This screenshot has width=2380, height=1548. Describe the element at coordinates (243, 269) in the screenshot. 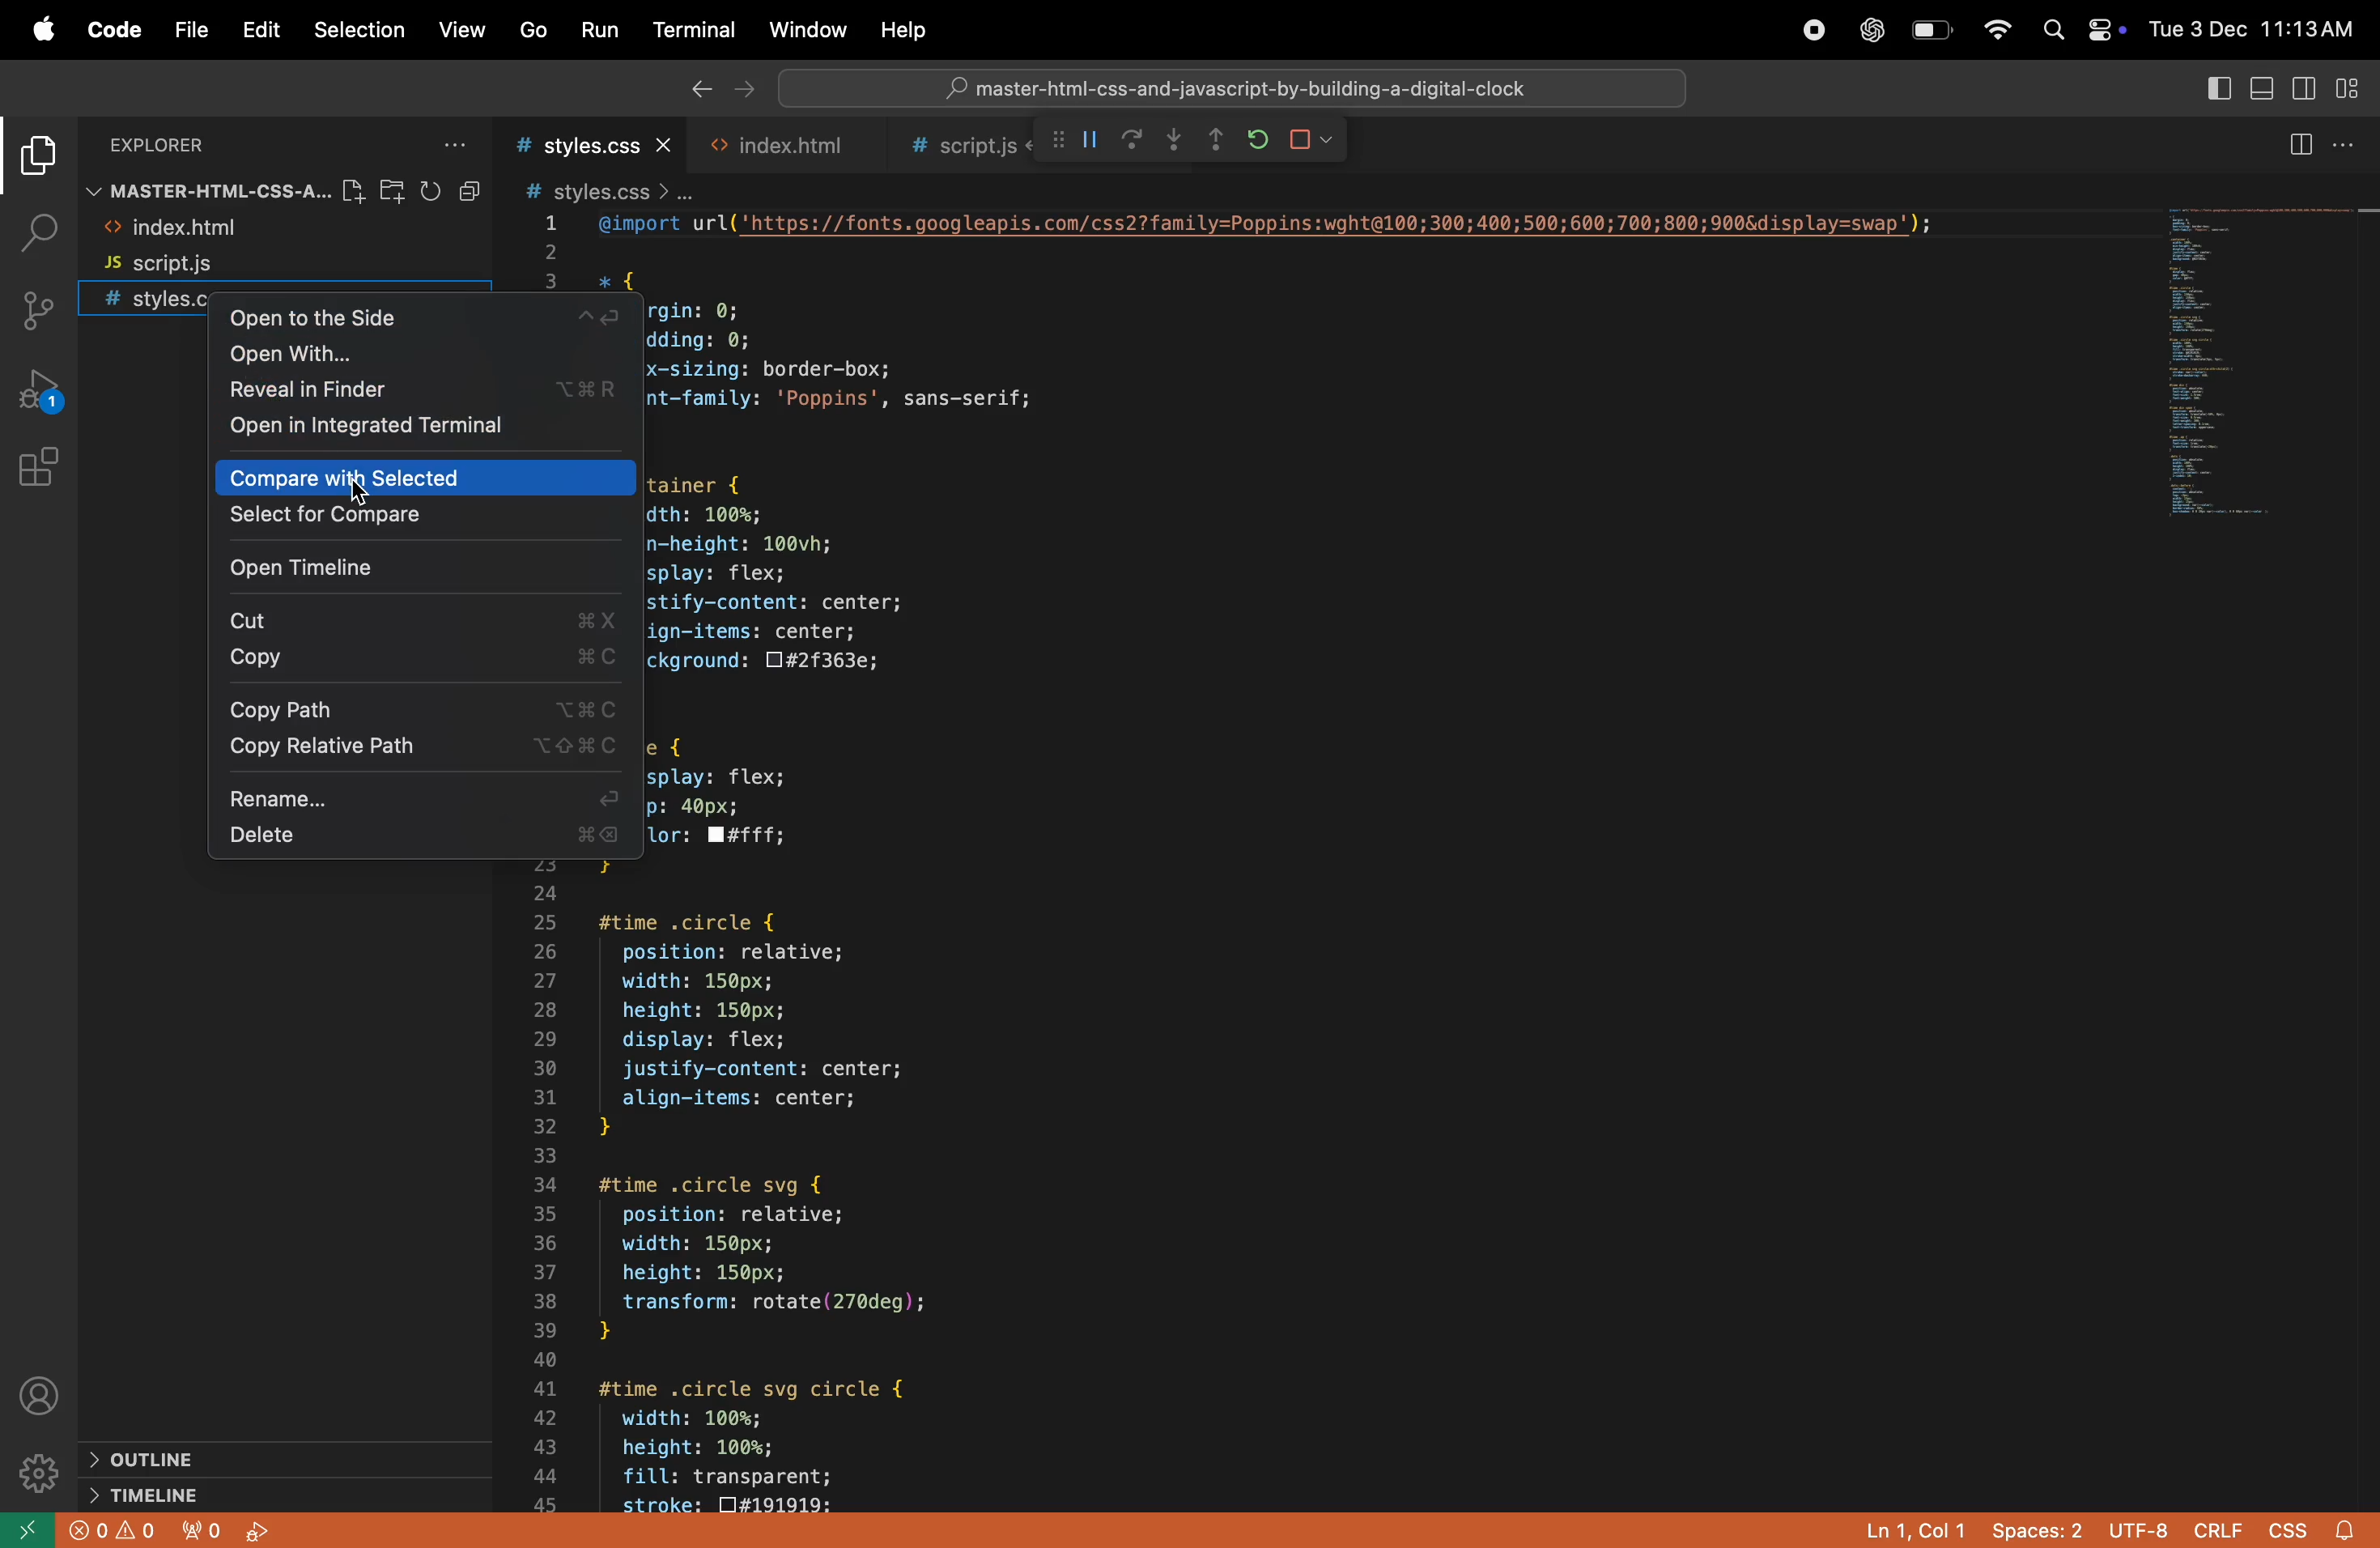

I see `script.js file` at that location.